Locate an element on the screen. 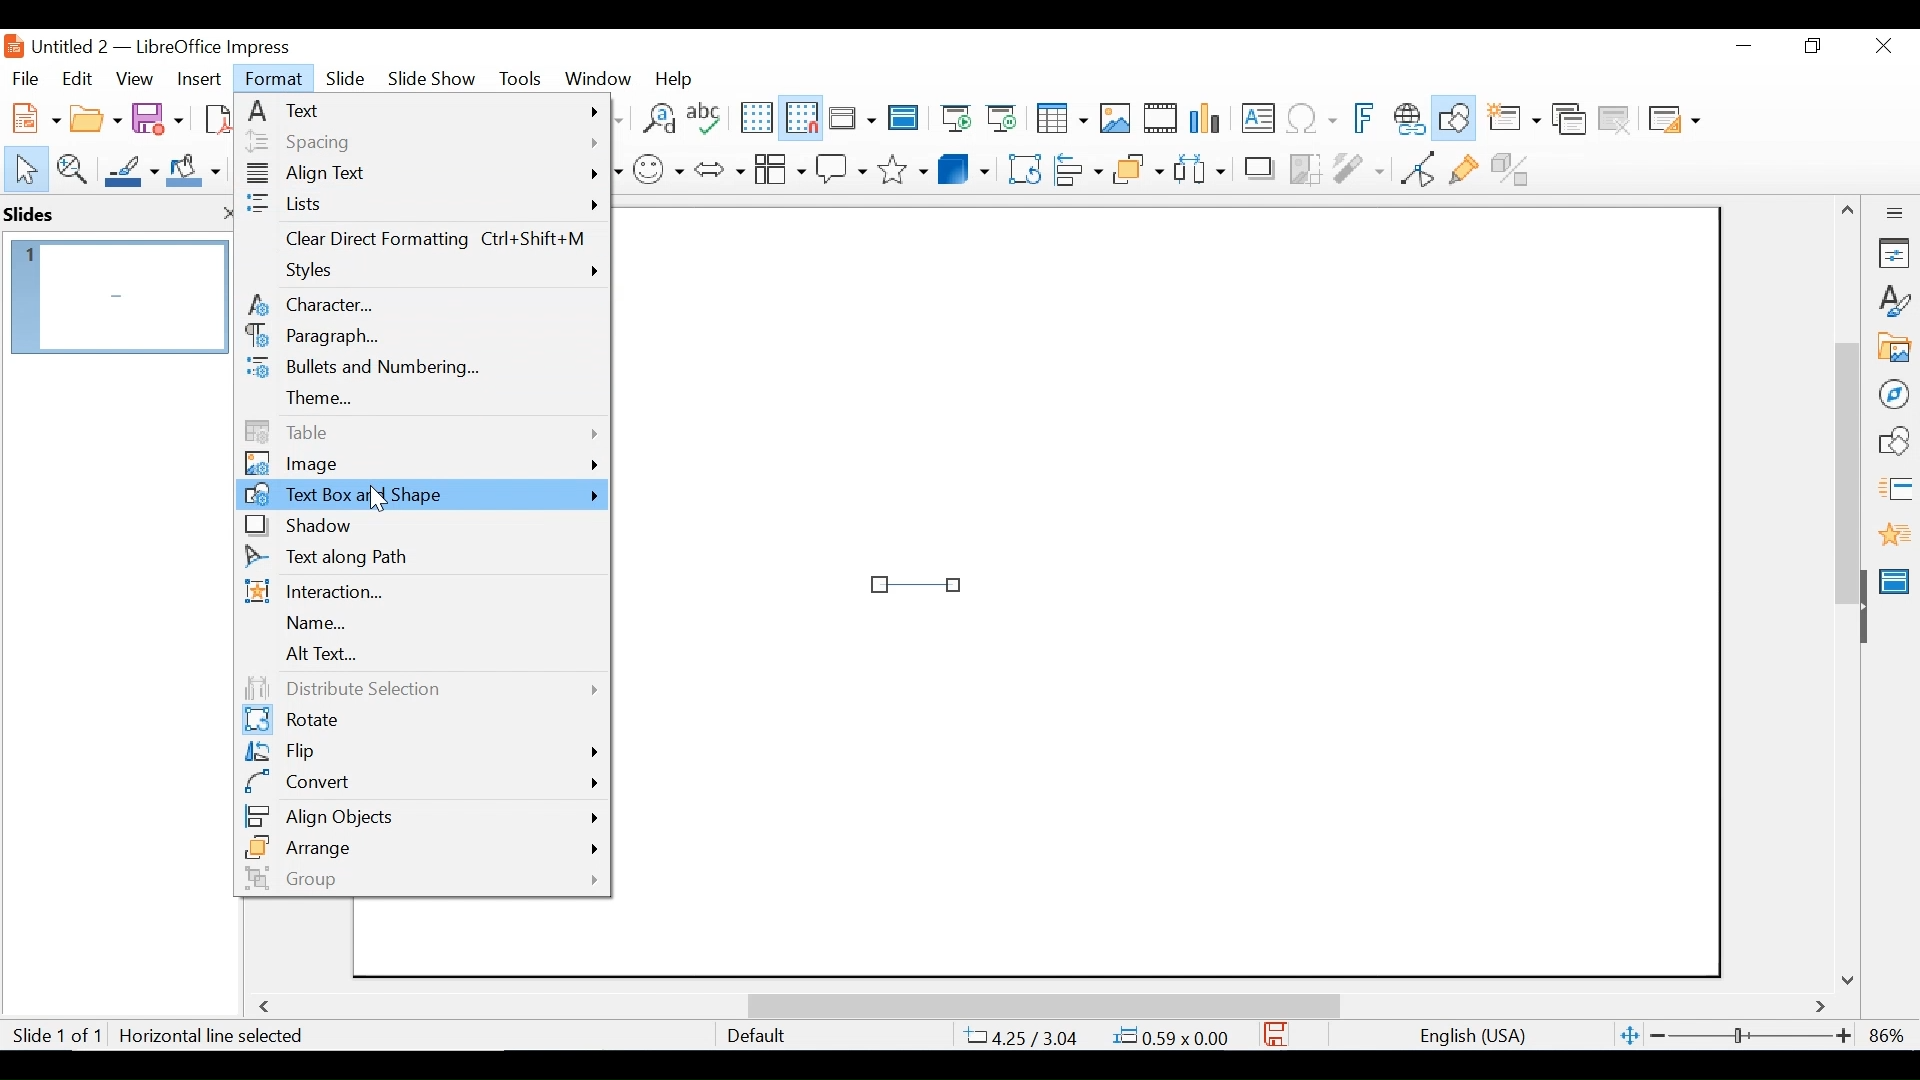  Minimize is located at coordinates (1742, 46).